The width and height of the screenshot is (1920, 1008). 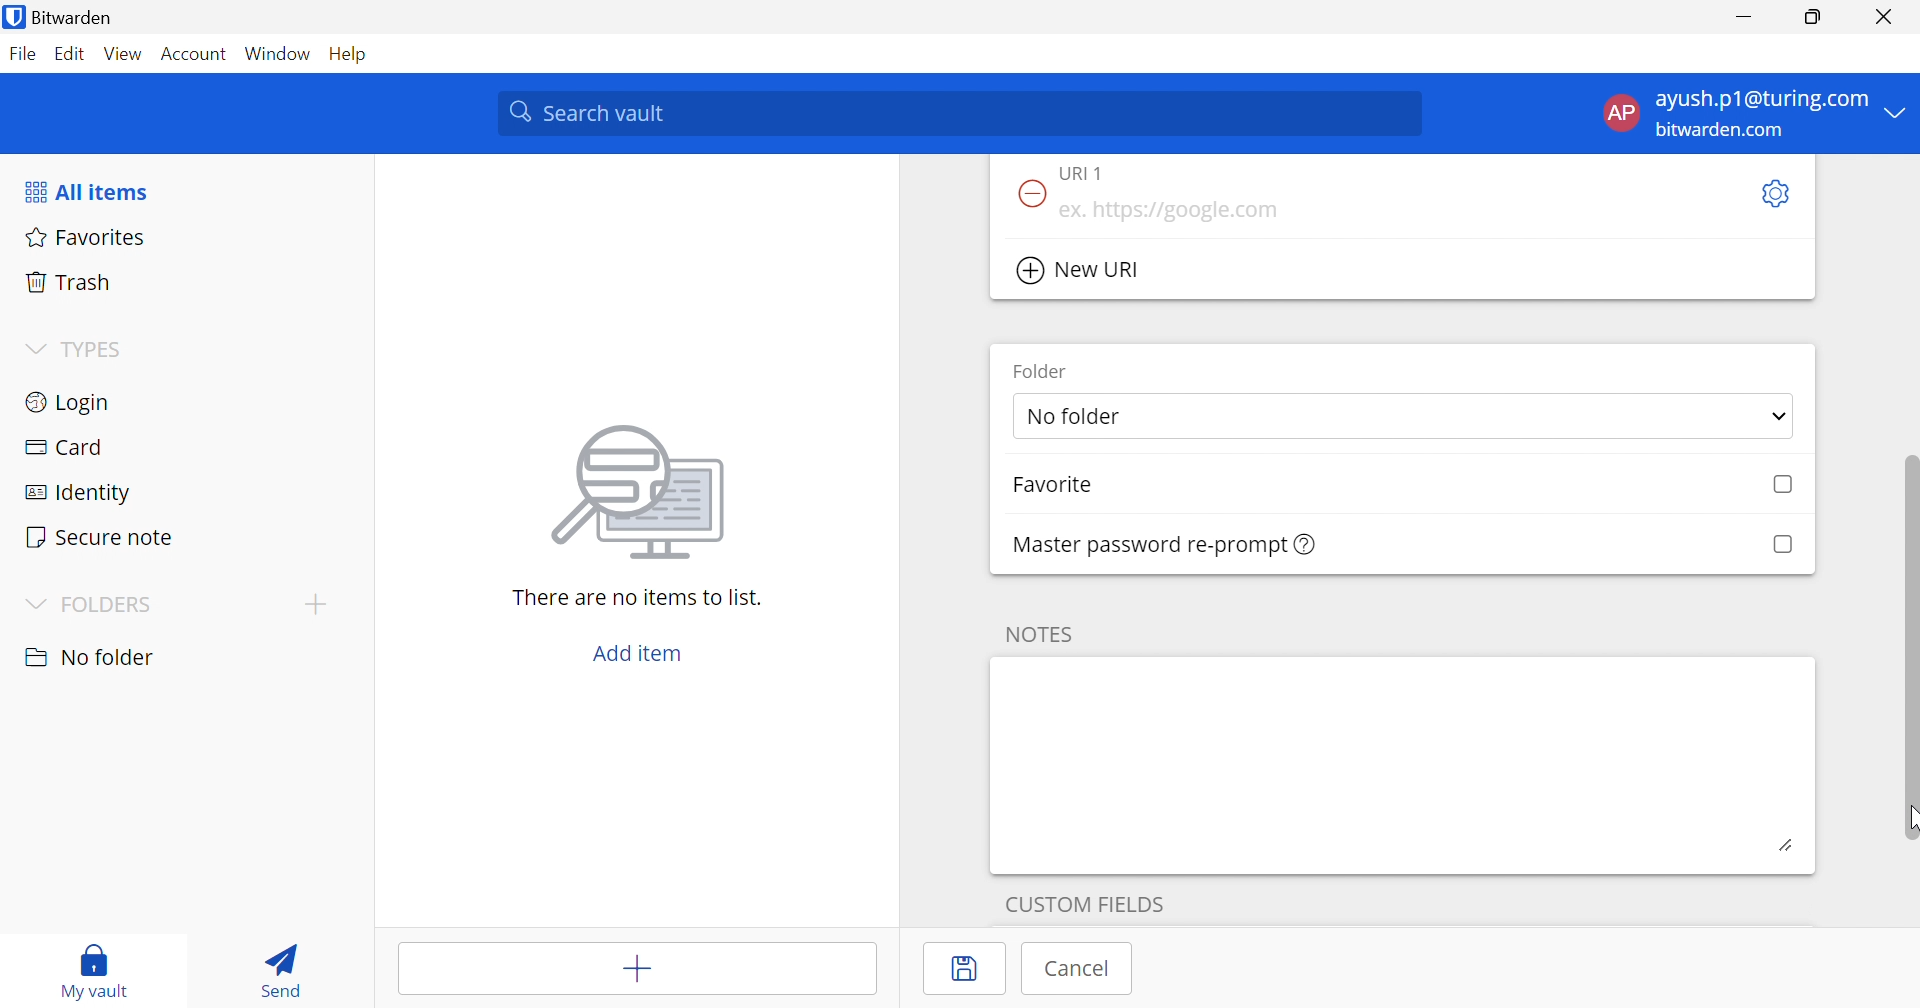 I want to click on NOTES, so click(x=1036, y=634).